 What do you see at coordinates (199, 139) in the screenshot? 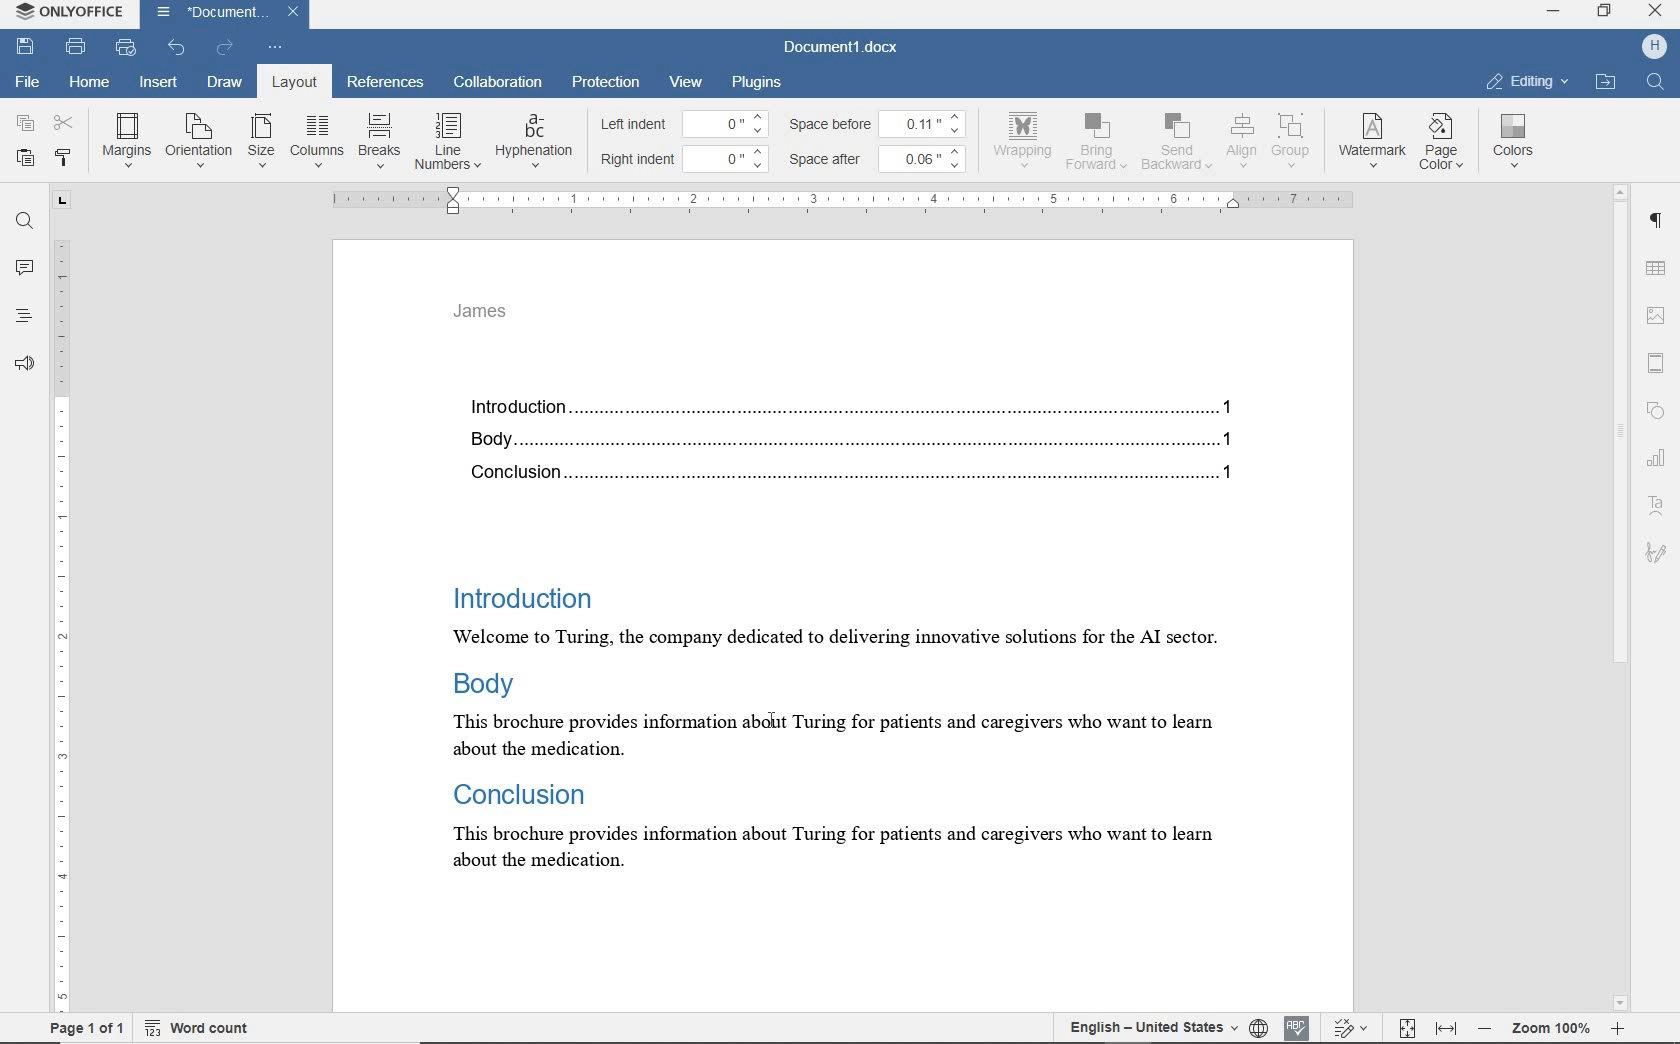
I see `orientation` at bounding box center [199, 139].